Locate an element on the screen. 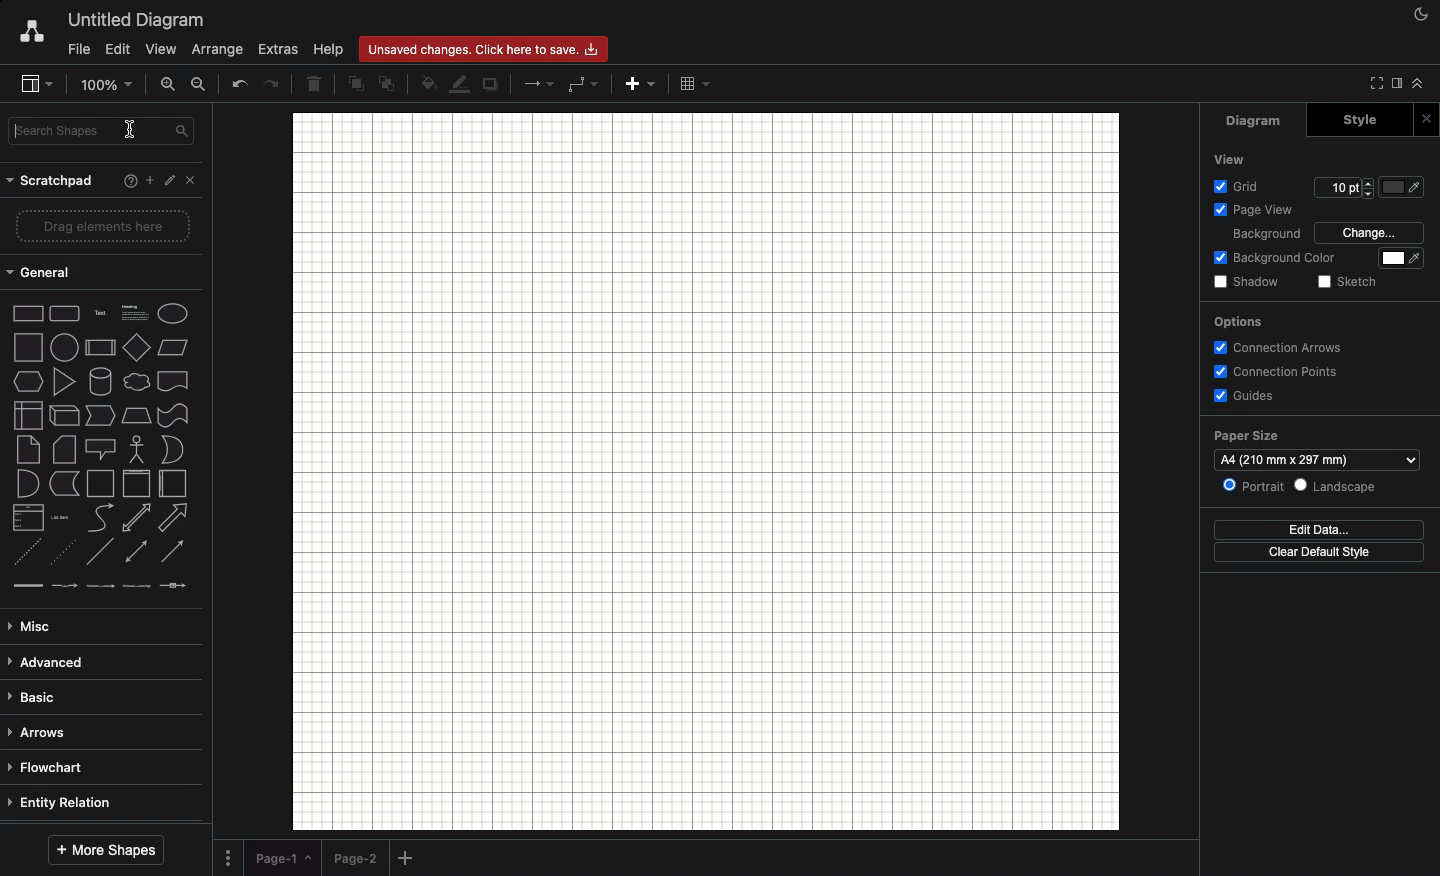  General is located at coordinates (44, 273).